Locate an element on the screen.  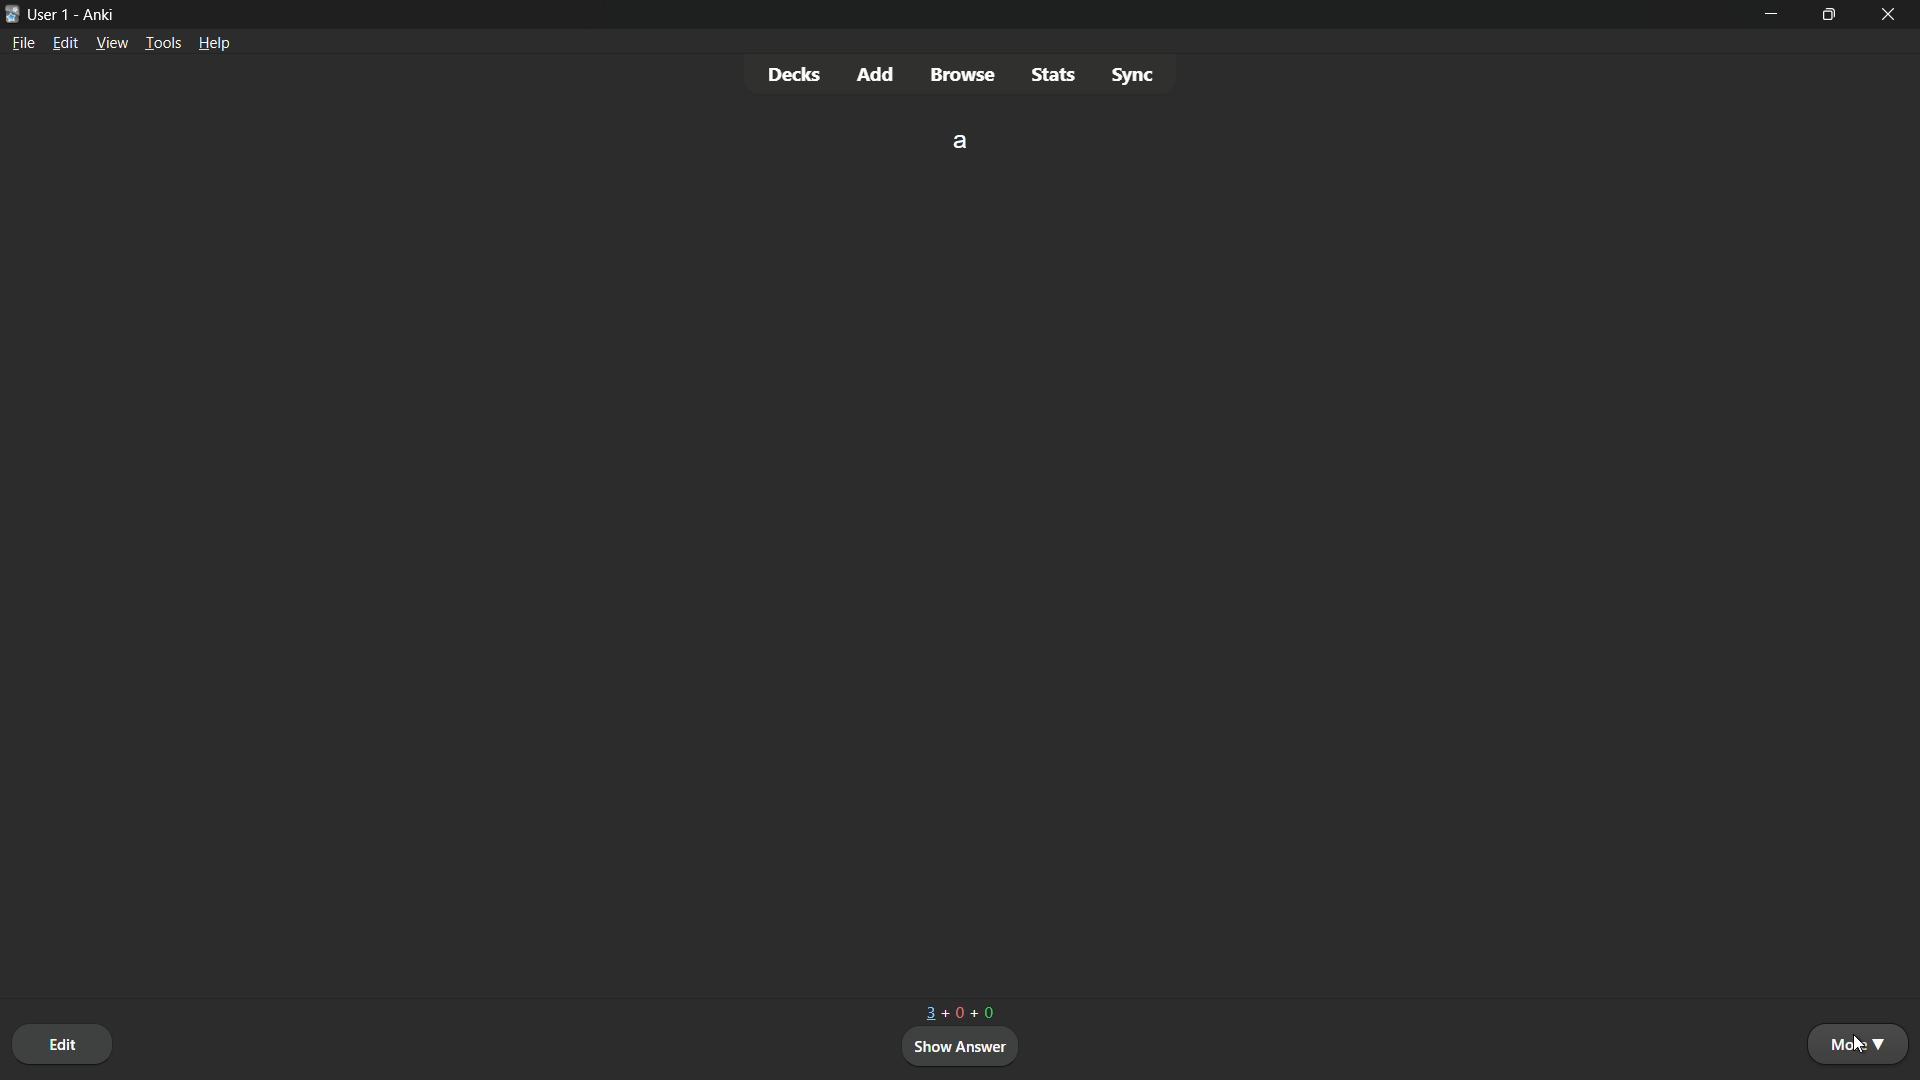
minimize is located at coordinates (1774, 14).